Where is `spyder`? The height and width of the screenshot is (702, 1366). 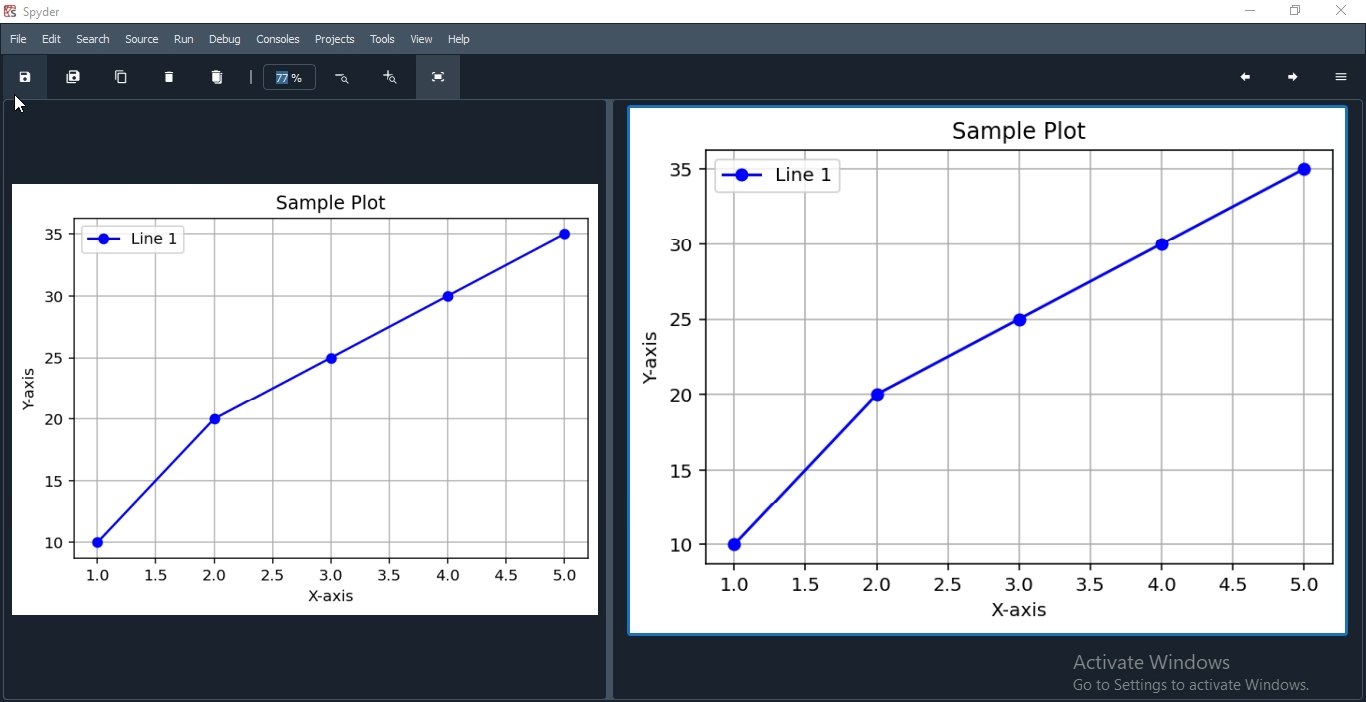
spyder is located at coordinates (58, 10).